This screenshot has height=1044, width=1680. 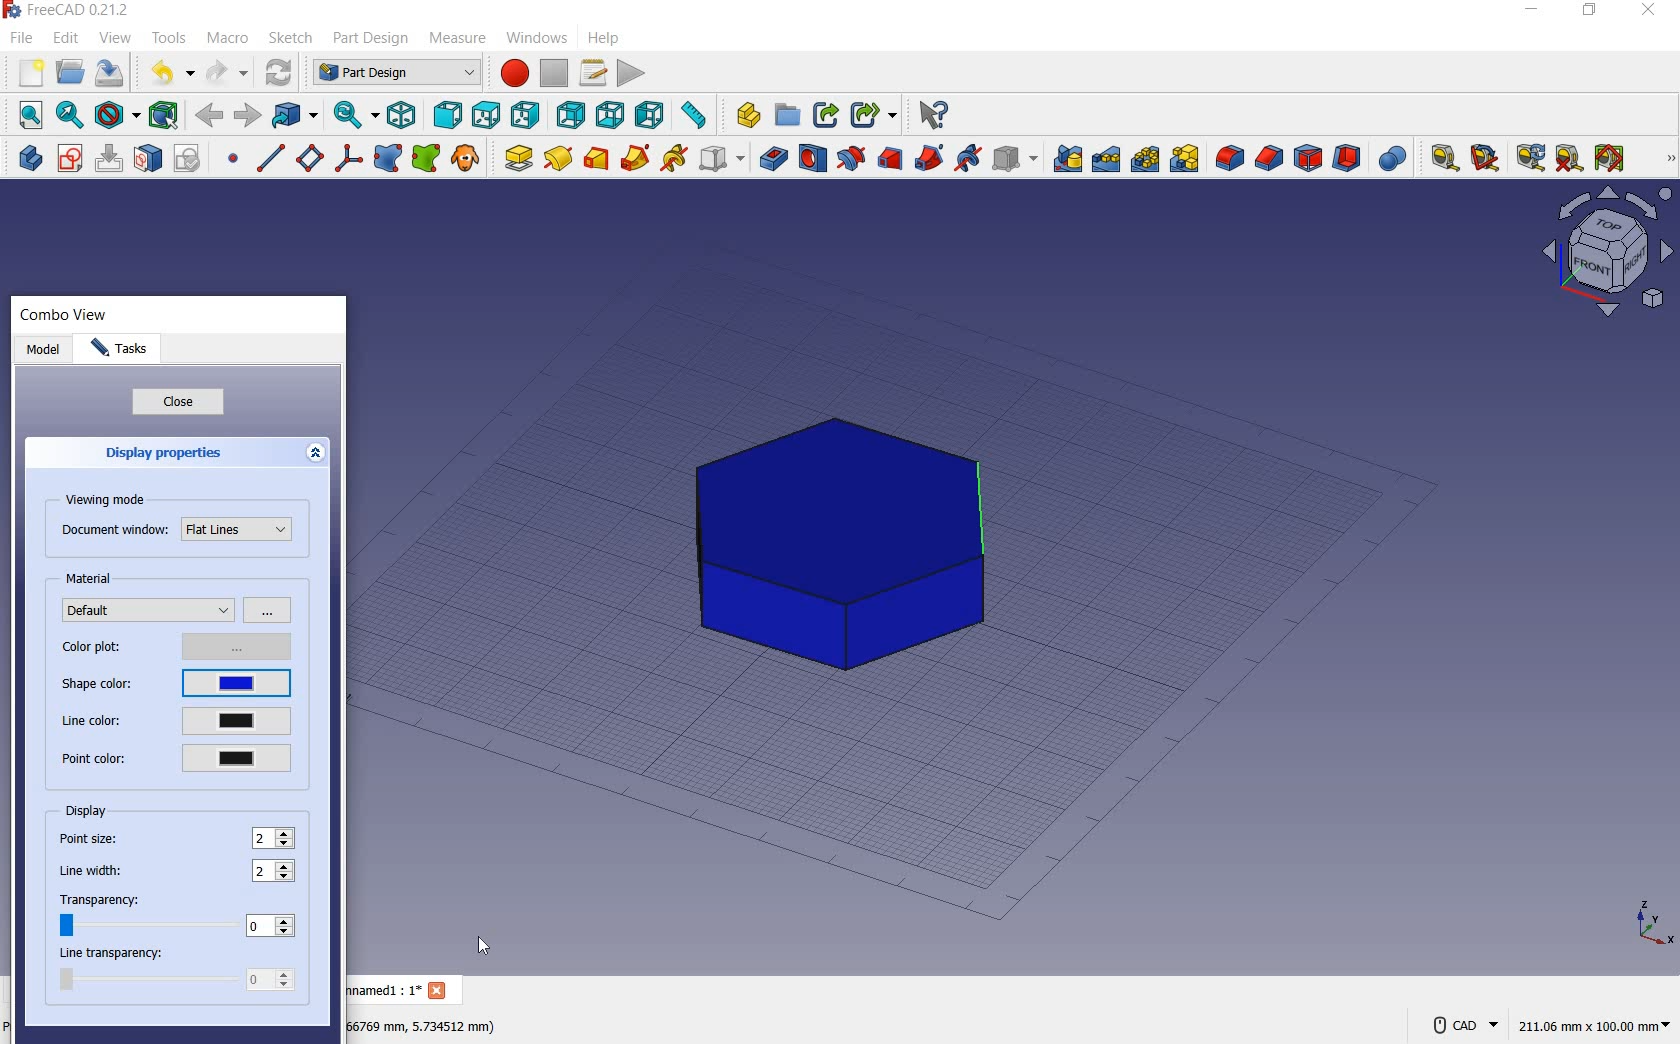 What do you see at coordinates (721, 158) in the screenshot?
I see `create an additive primitive` at bounding box center [721, 158].